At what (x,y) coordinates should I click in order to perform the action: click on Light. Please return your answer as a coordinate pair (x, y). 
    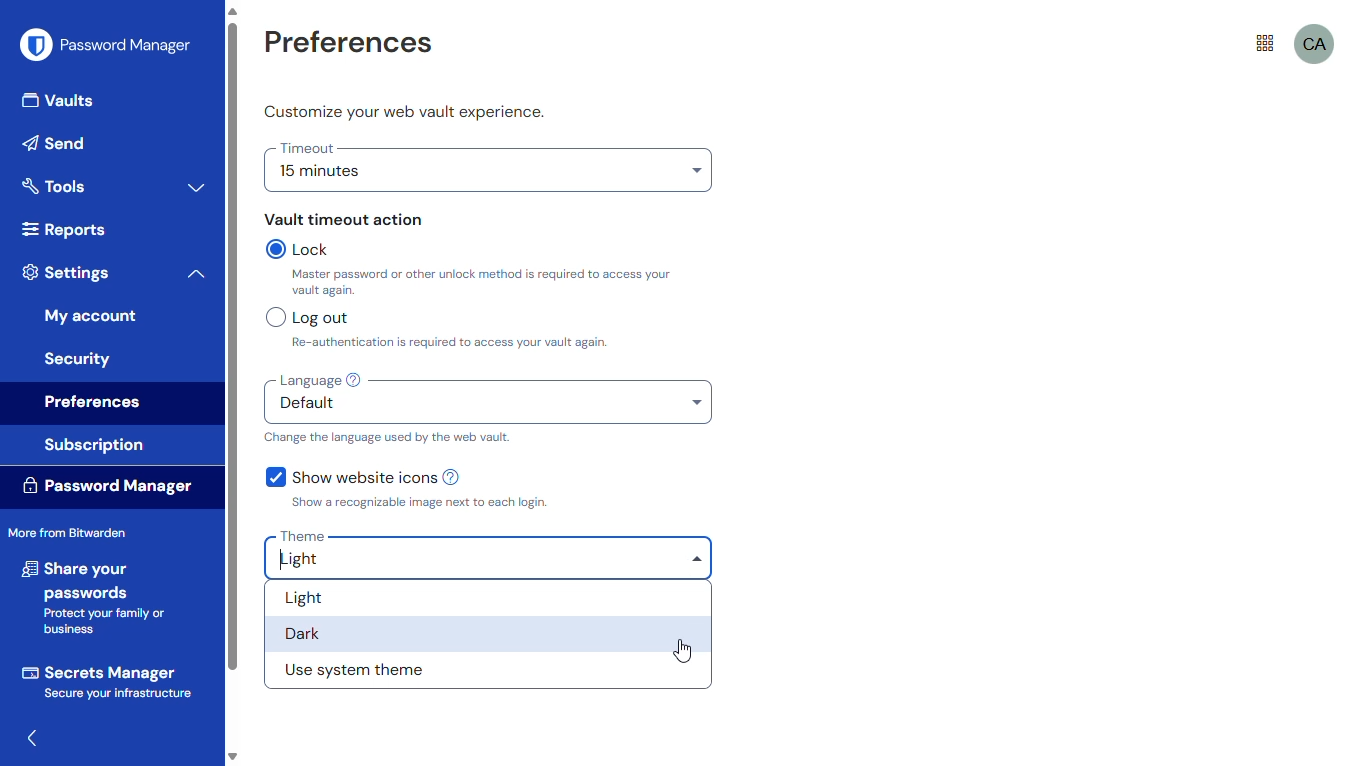
    Looking at the image, I should click on (378, 597).